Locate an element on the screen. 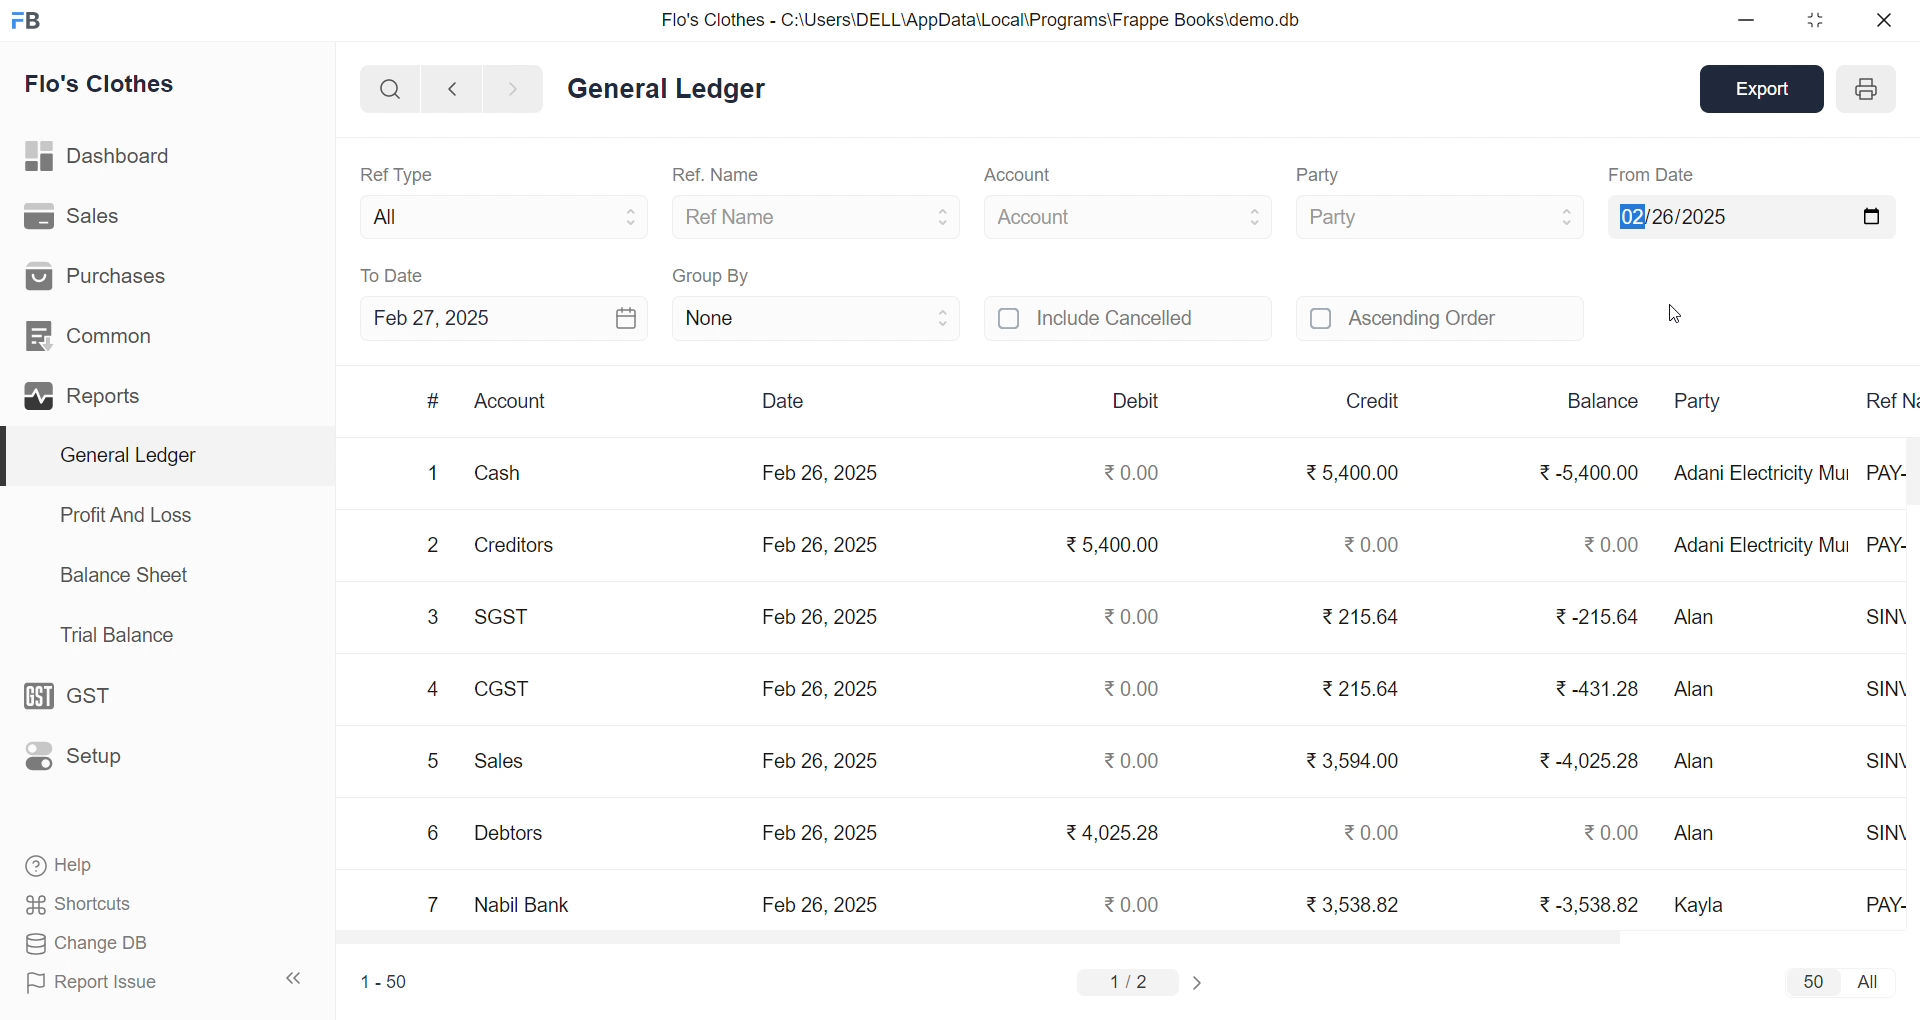  3 is located at coordinates (436, 619).